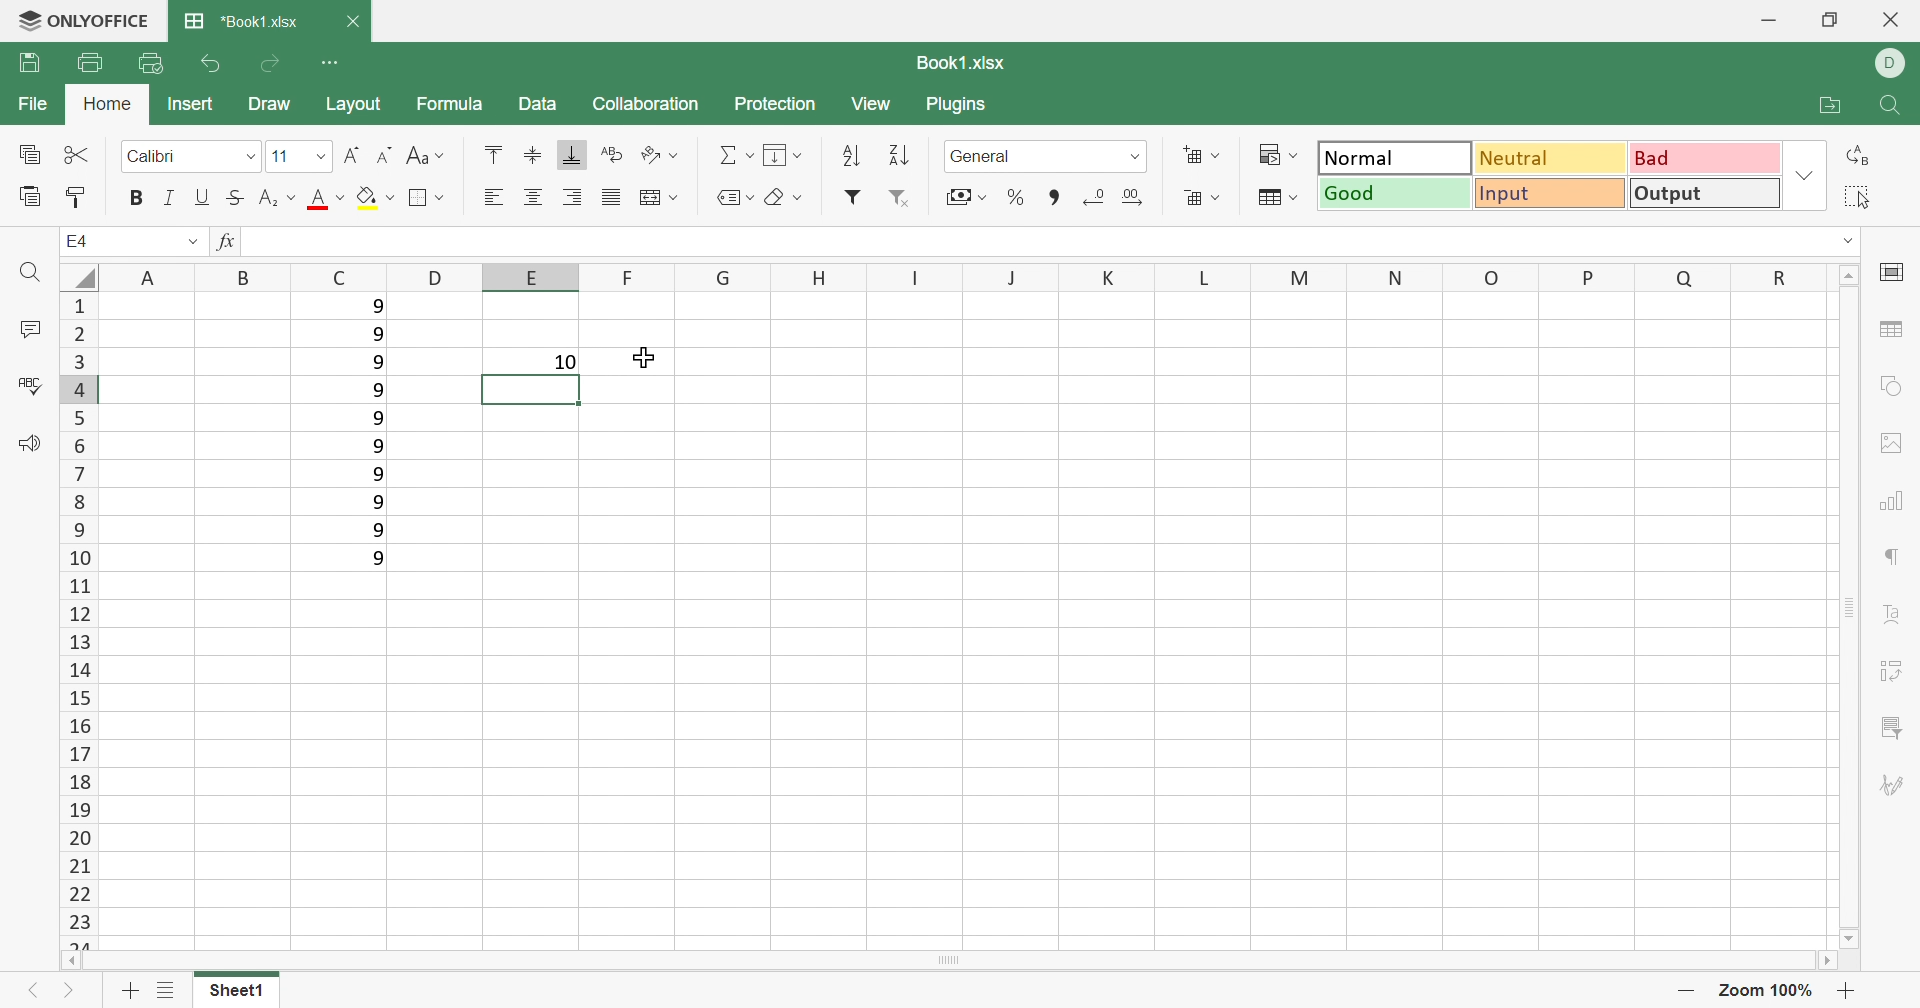  I want to click on Underline, so click(202, 197).